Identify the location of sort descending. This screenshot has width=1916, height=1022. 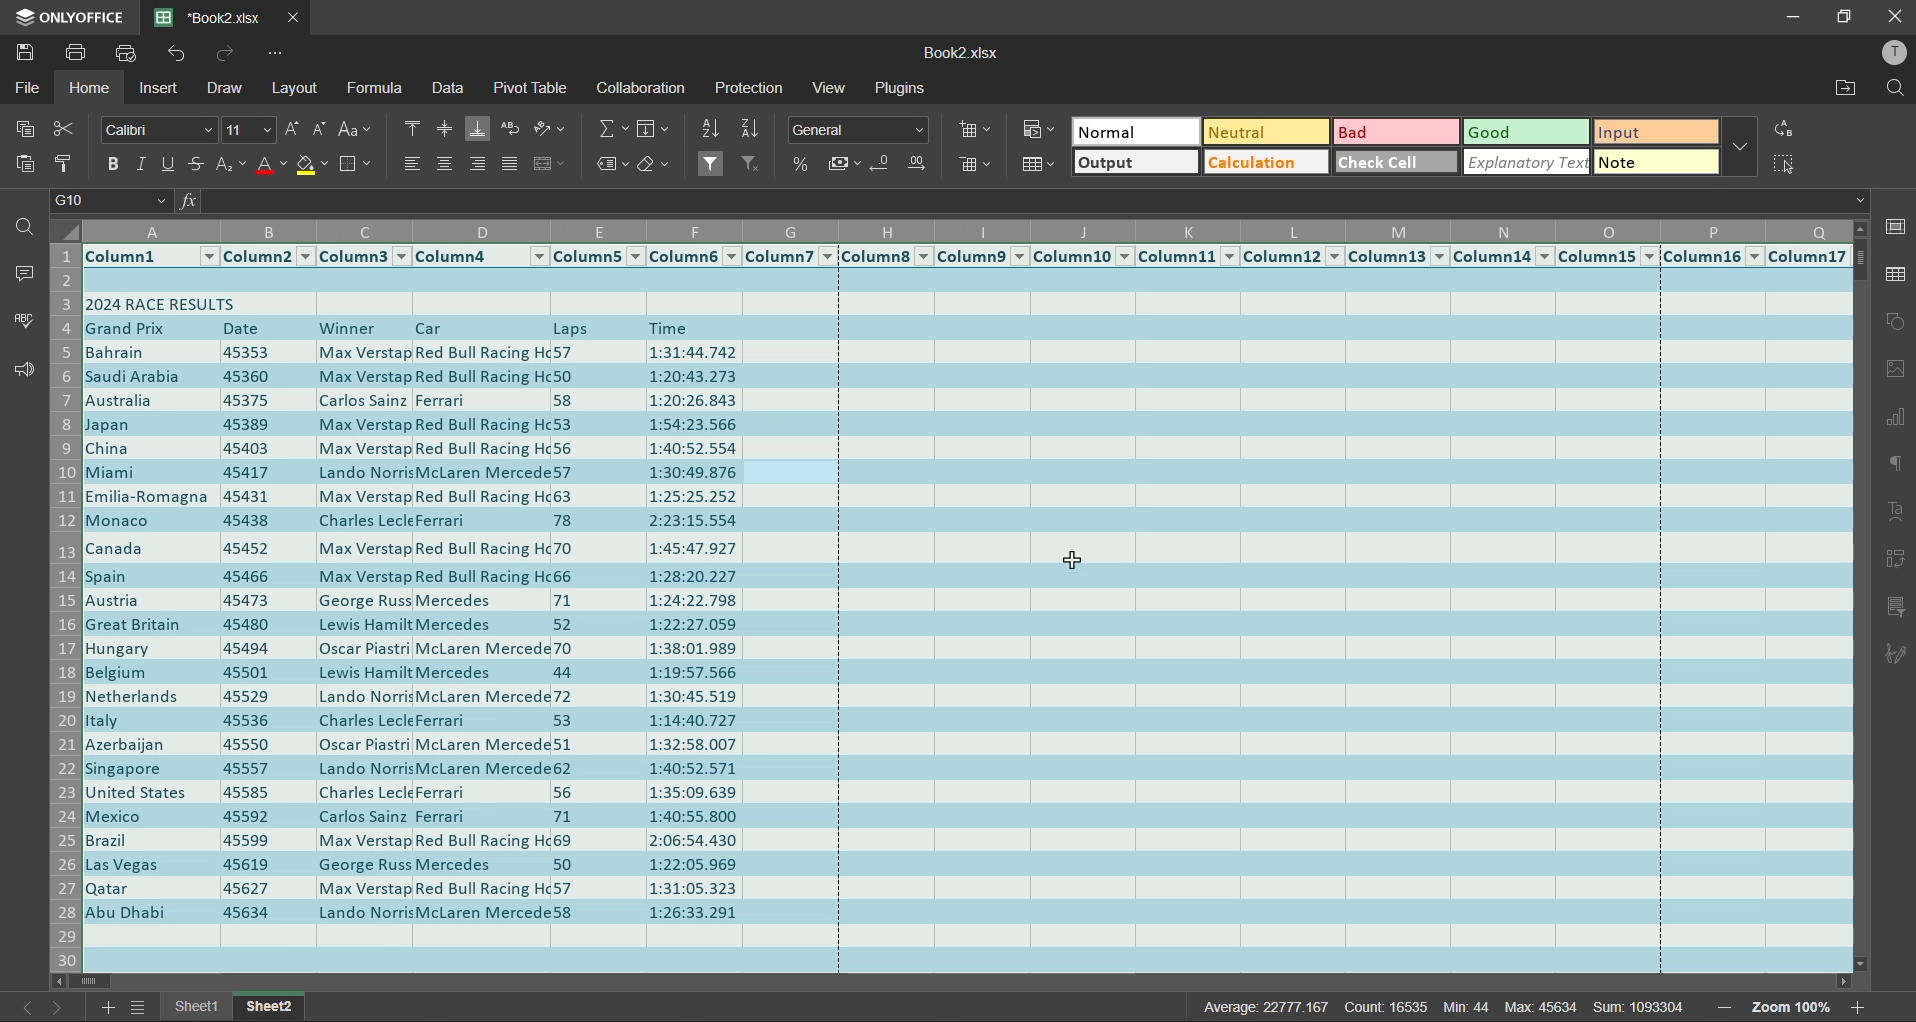
(750, 129).